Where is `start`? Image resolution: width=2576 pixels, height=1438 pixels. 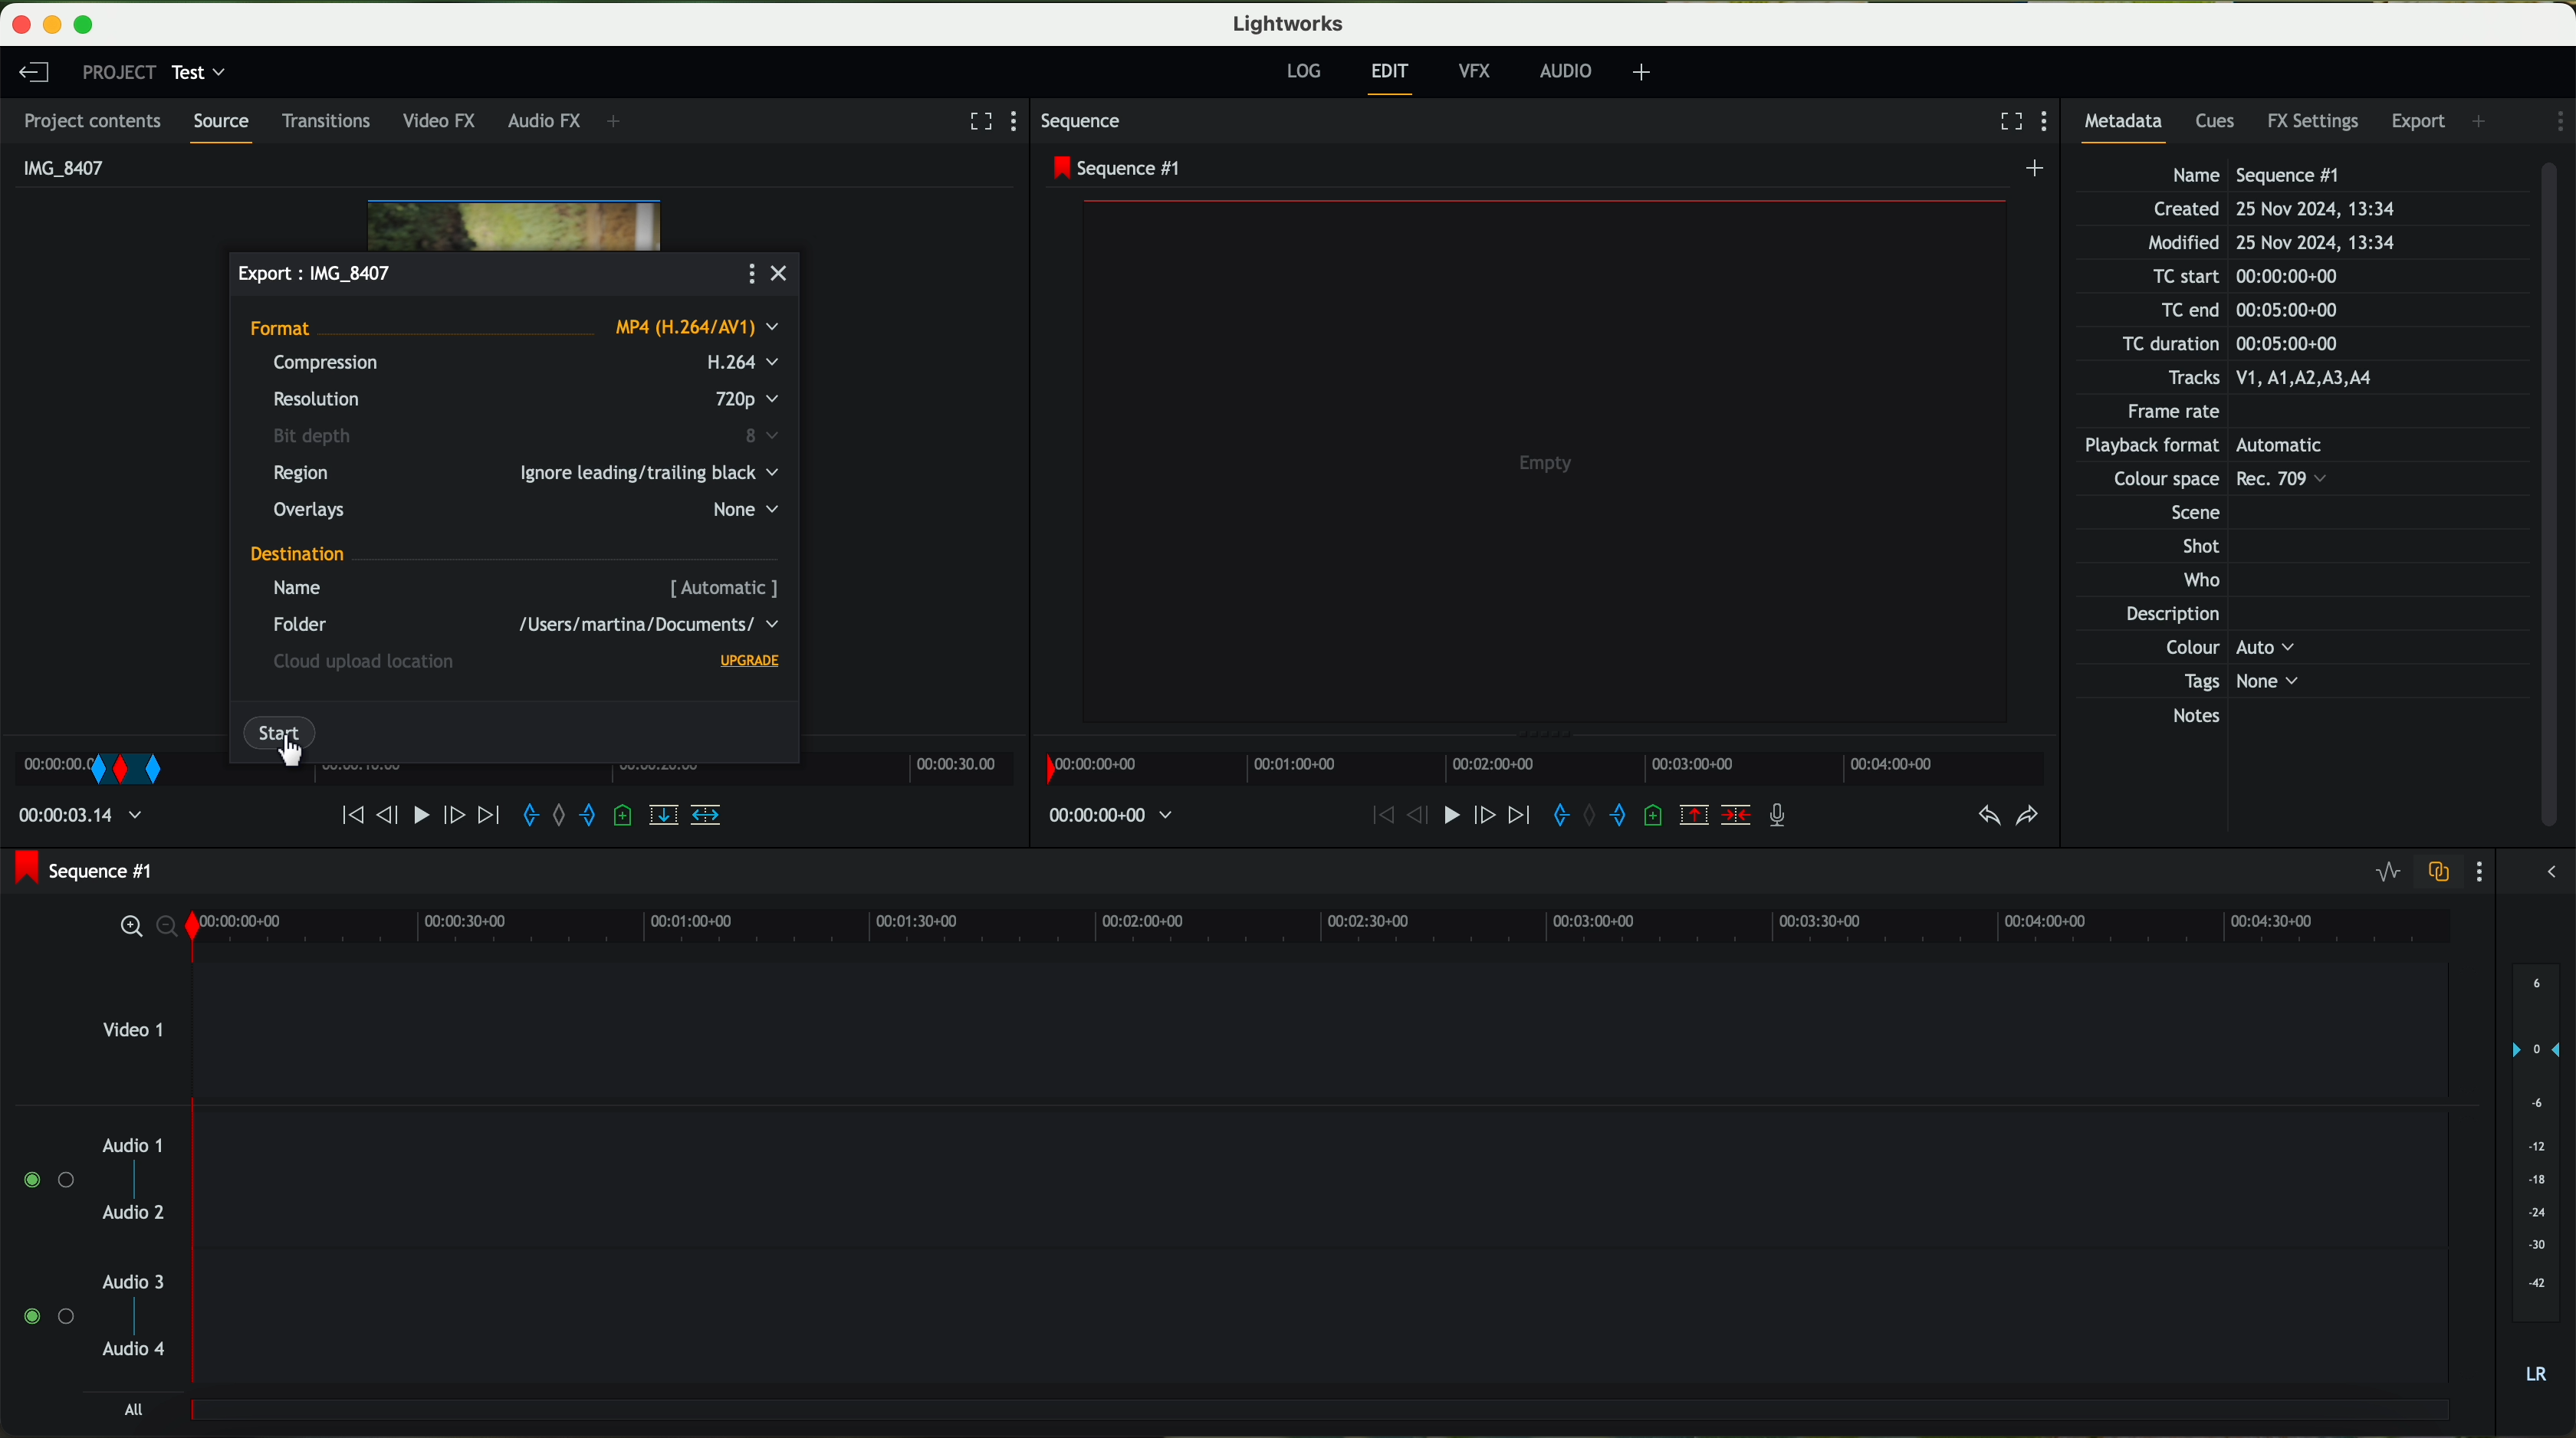
start is located at coordinates (280, 726).